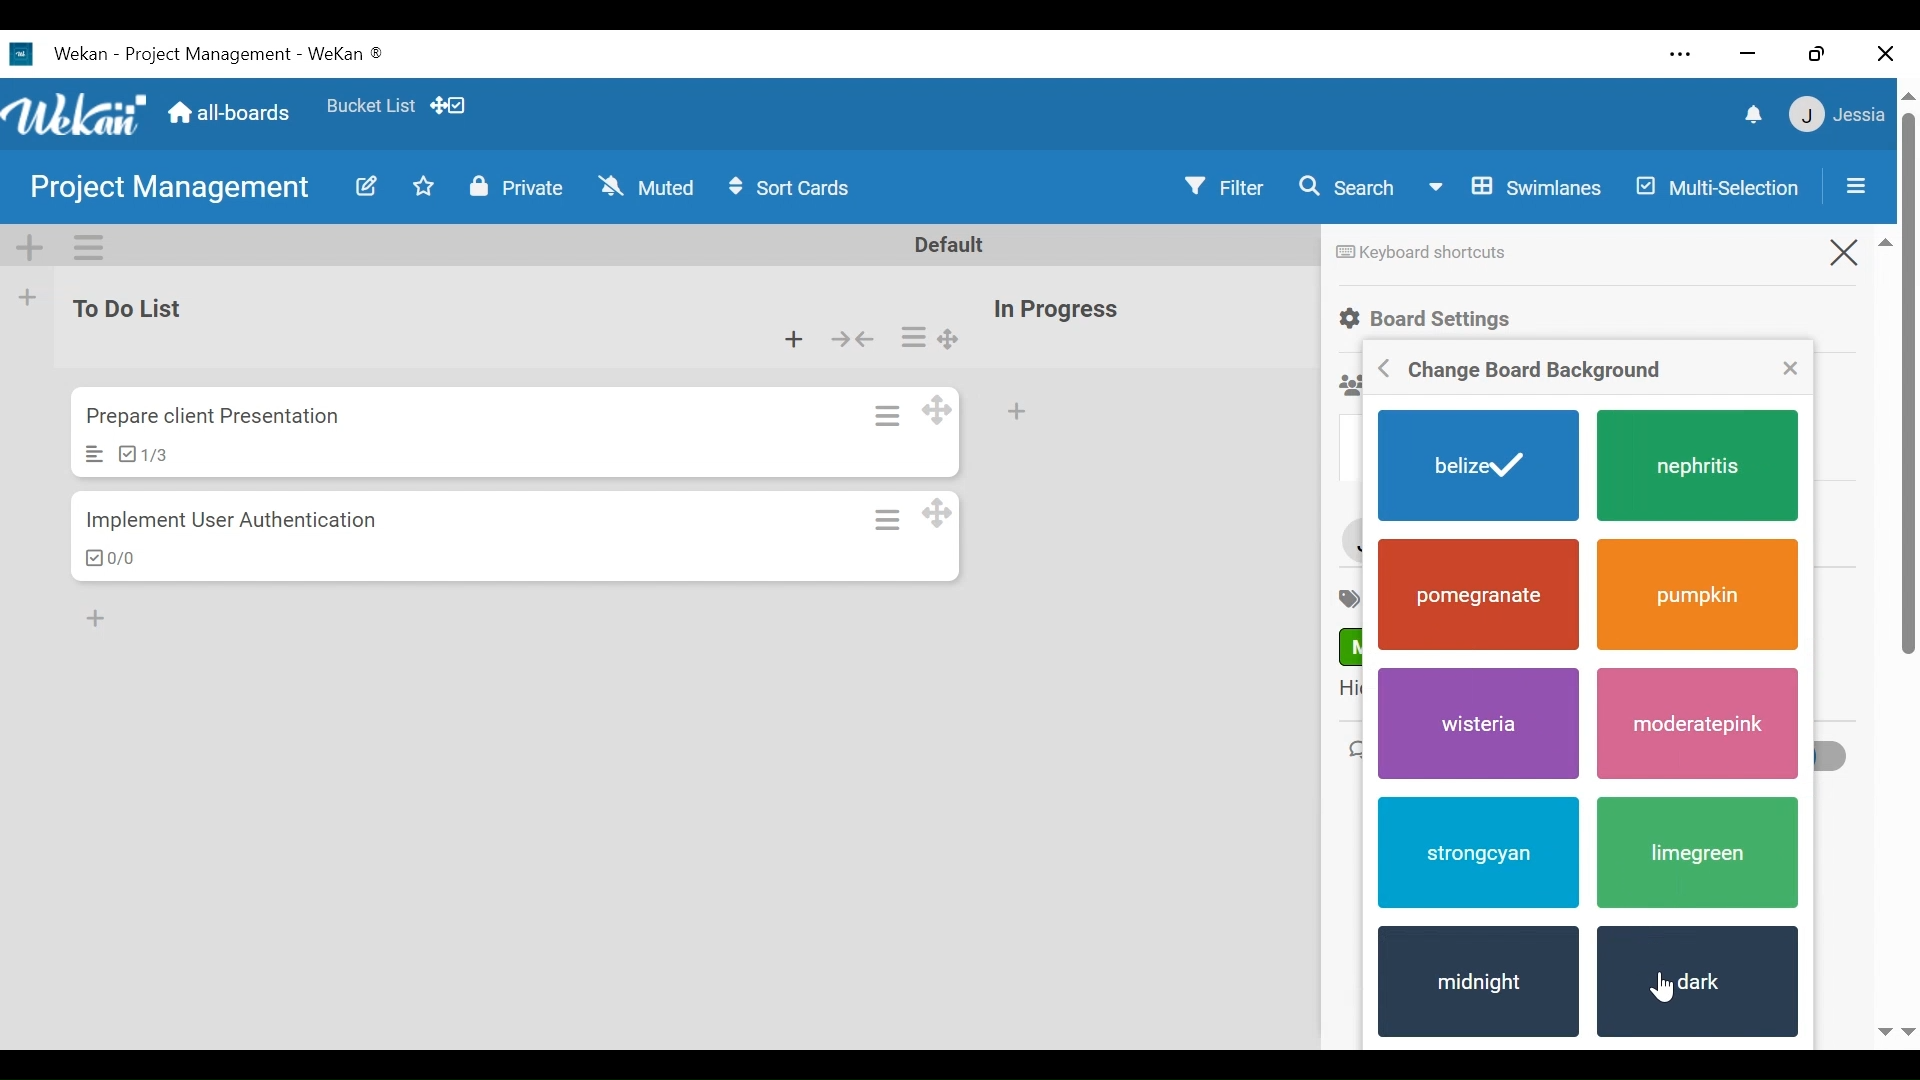 The width and height of the screenshot is (1920, 1080). Describe the element at coordinates (1789, 366) in the screenshot. I see `close` at that location.